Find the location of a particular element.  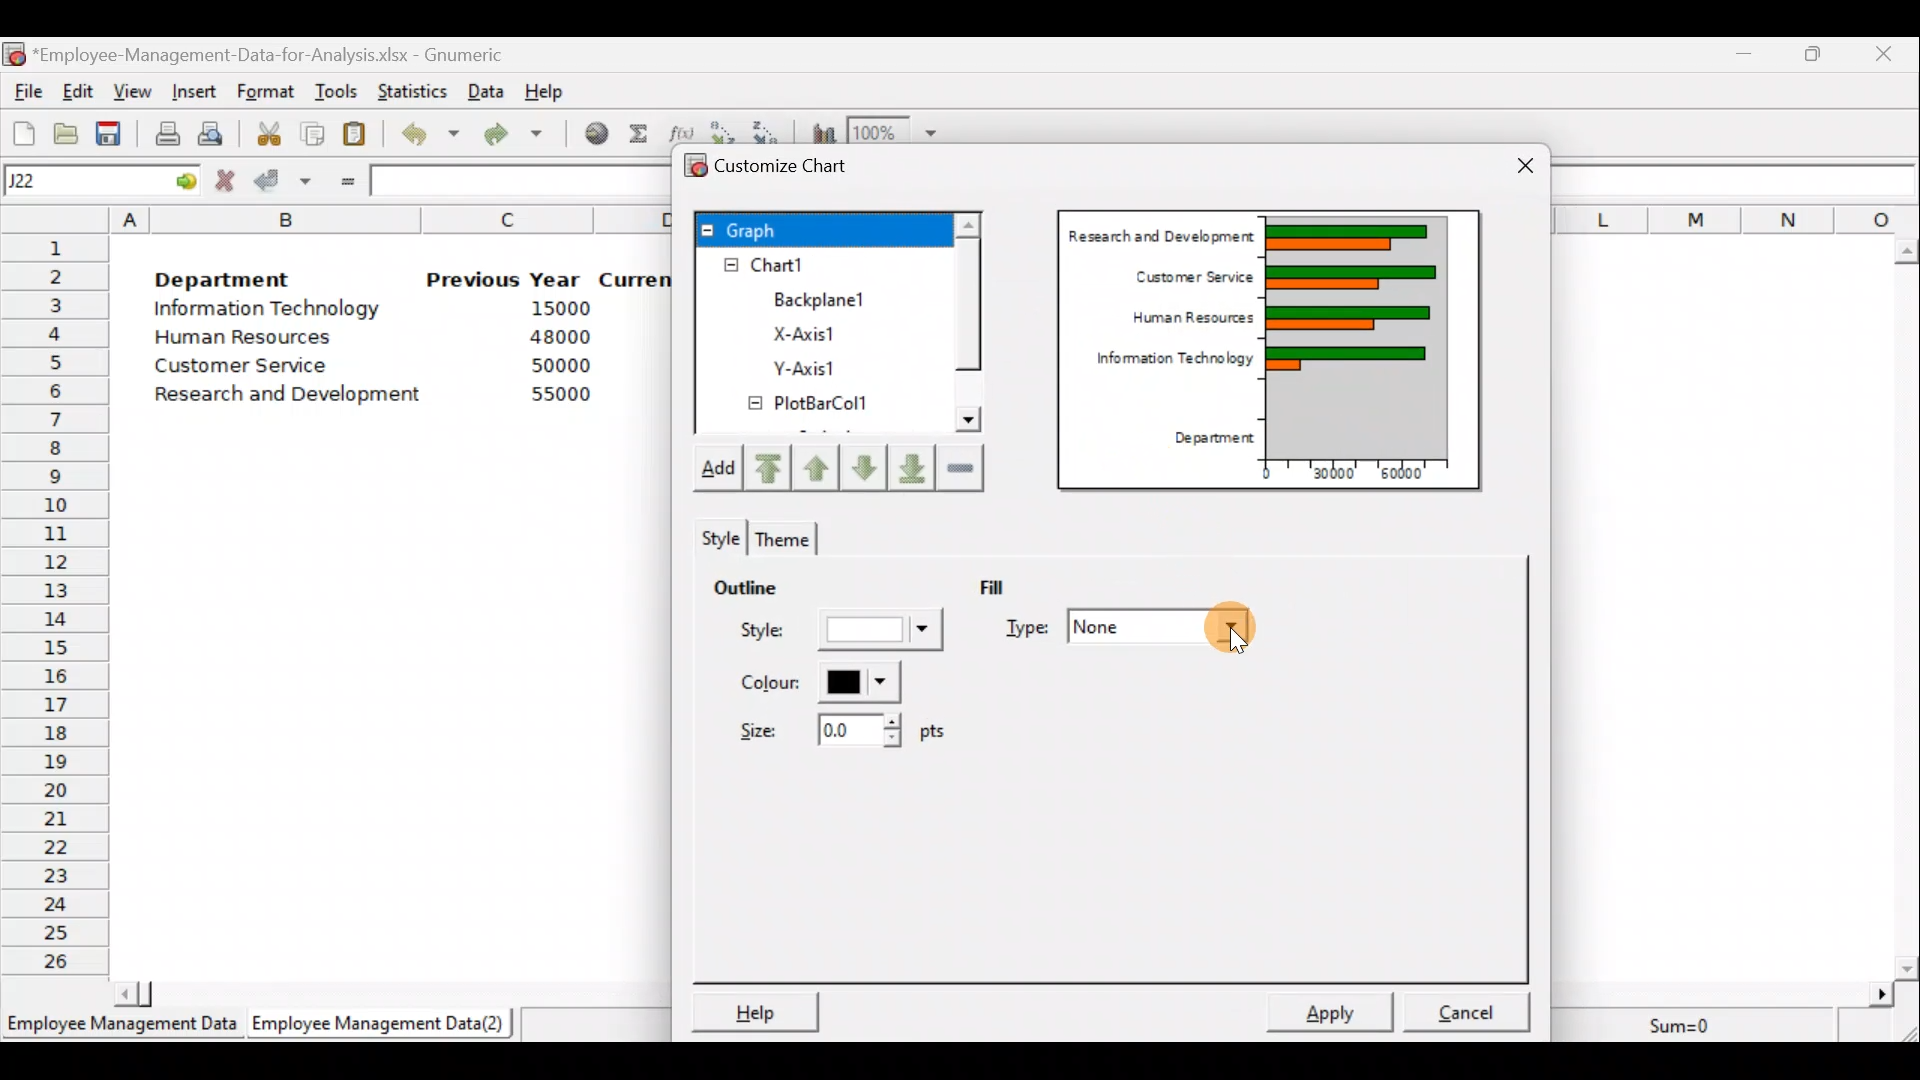

Close is located at coordinates (1888, 53).